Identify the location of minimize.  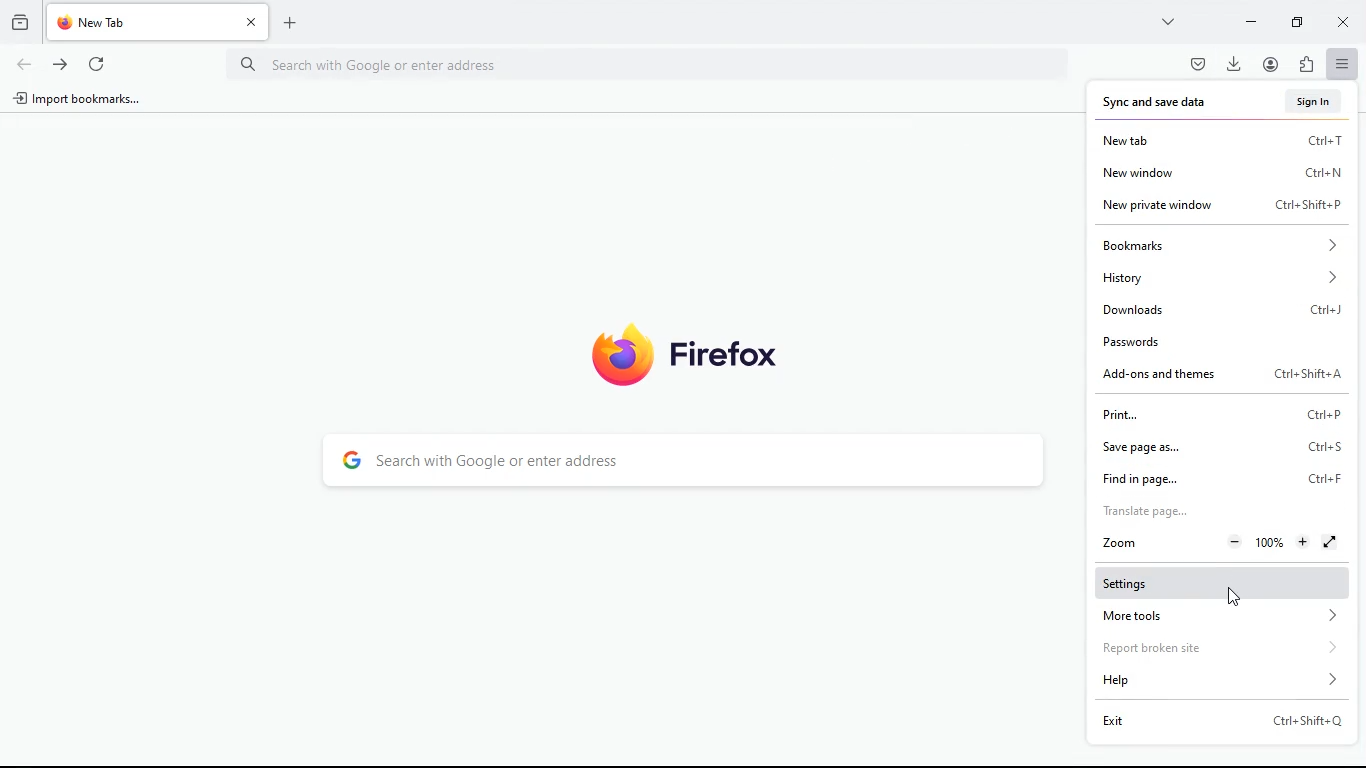
(1302, 21).